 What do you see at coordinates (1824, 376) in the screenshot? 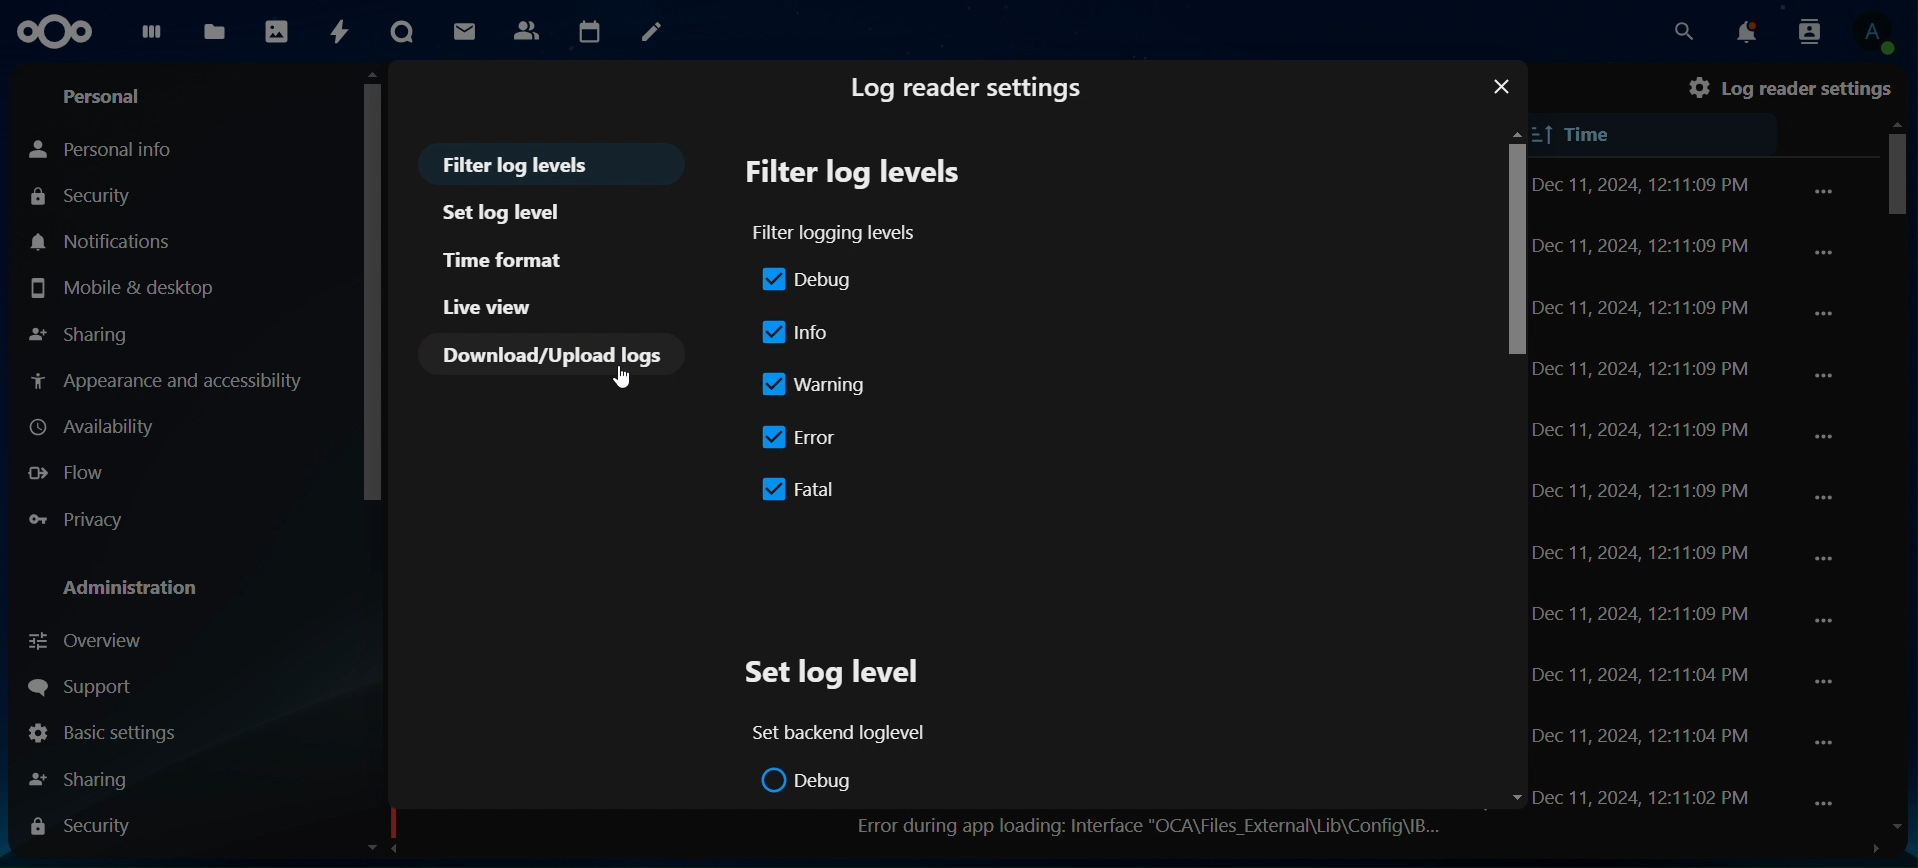
I see `...` at bounding box center [1824, 376].